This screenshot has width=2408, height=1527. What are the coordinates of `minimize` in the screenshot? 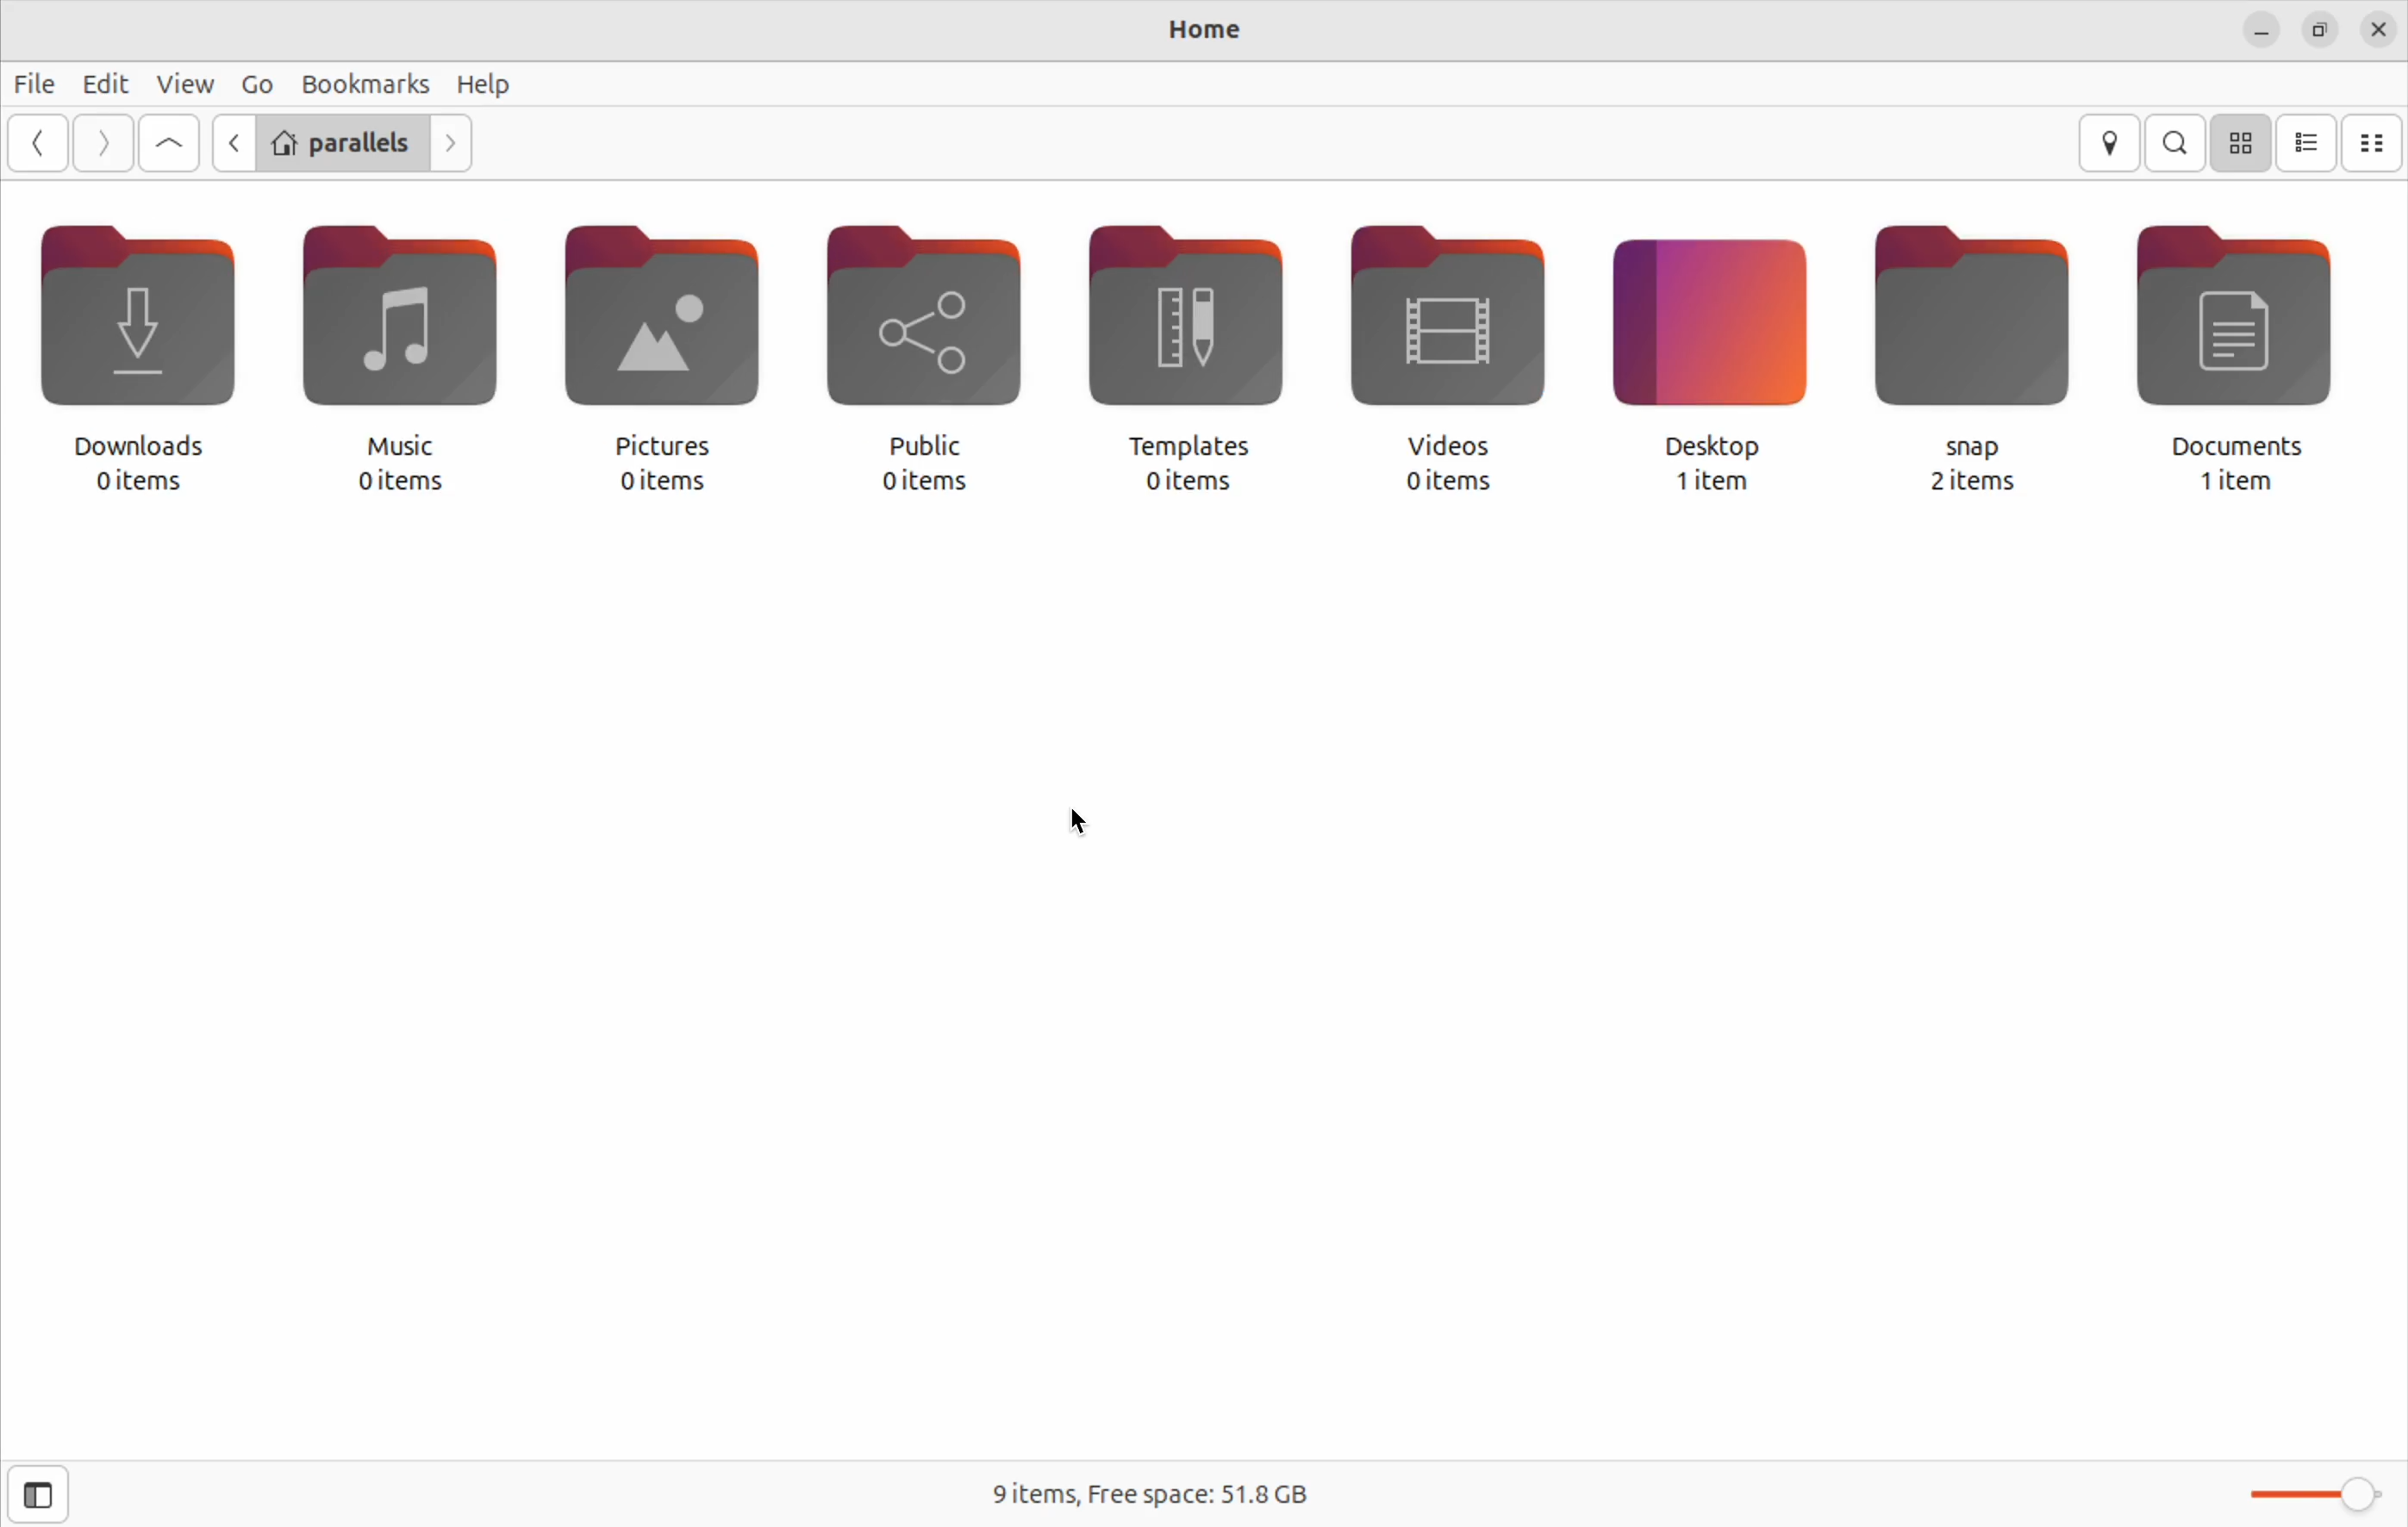 It's located at (2260, 28).